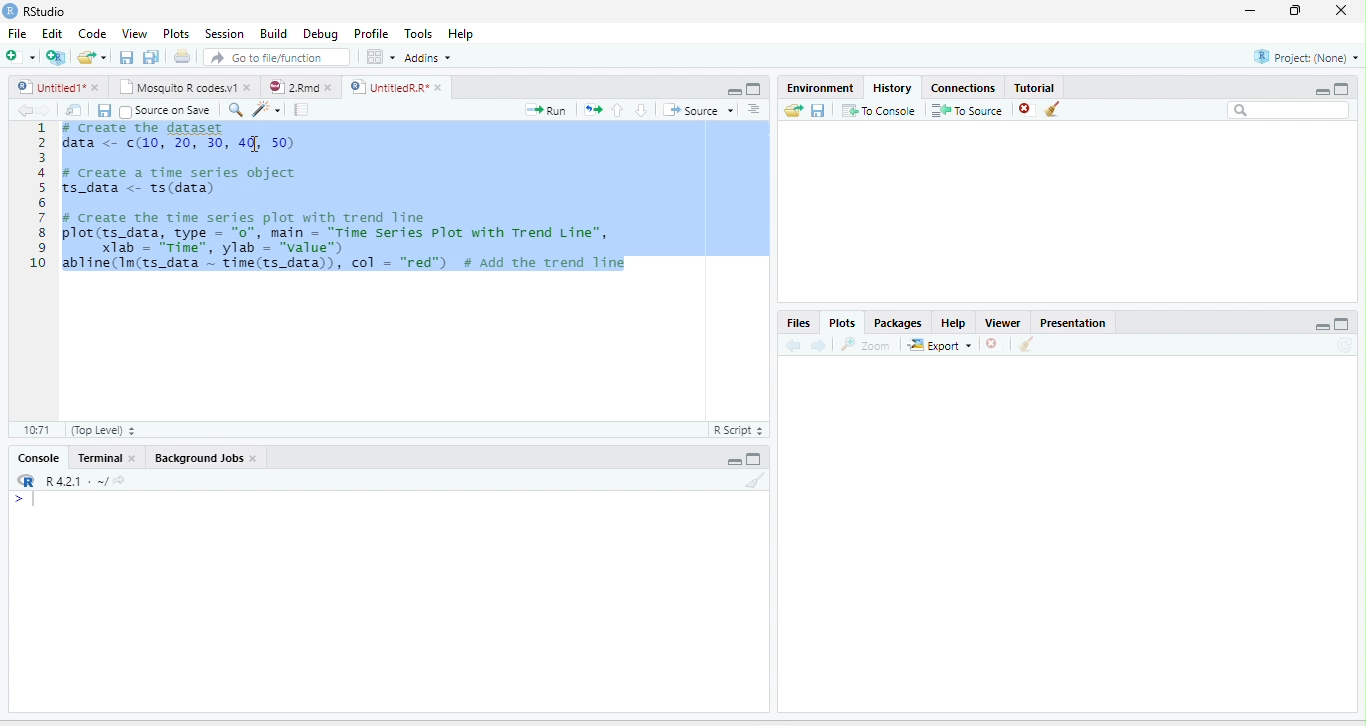  What do you see at coordinates (1003, 322) in the screenshot?
I see `Viewer` at bounding box center [1003, 322].